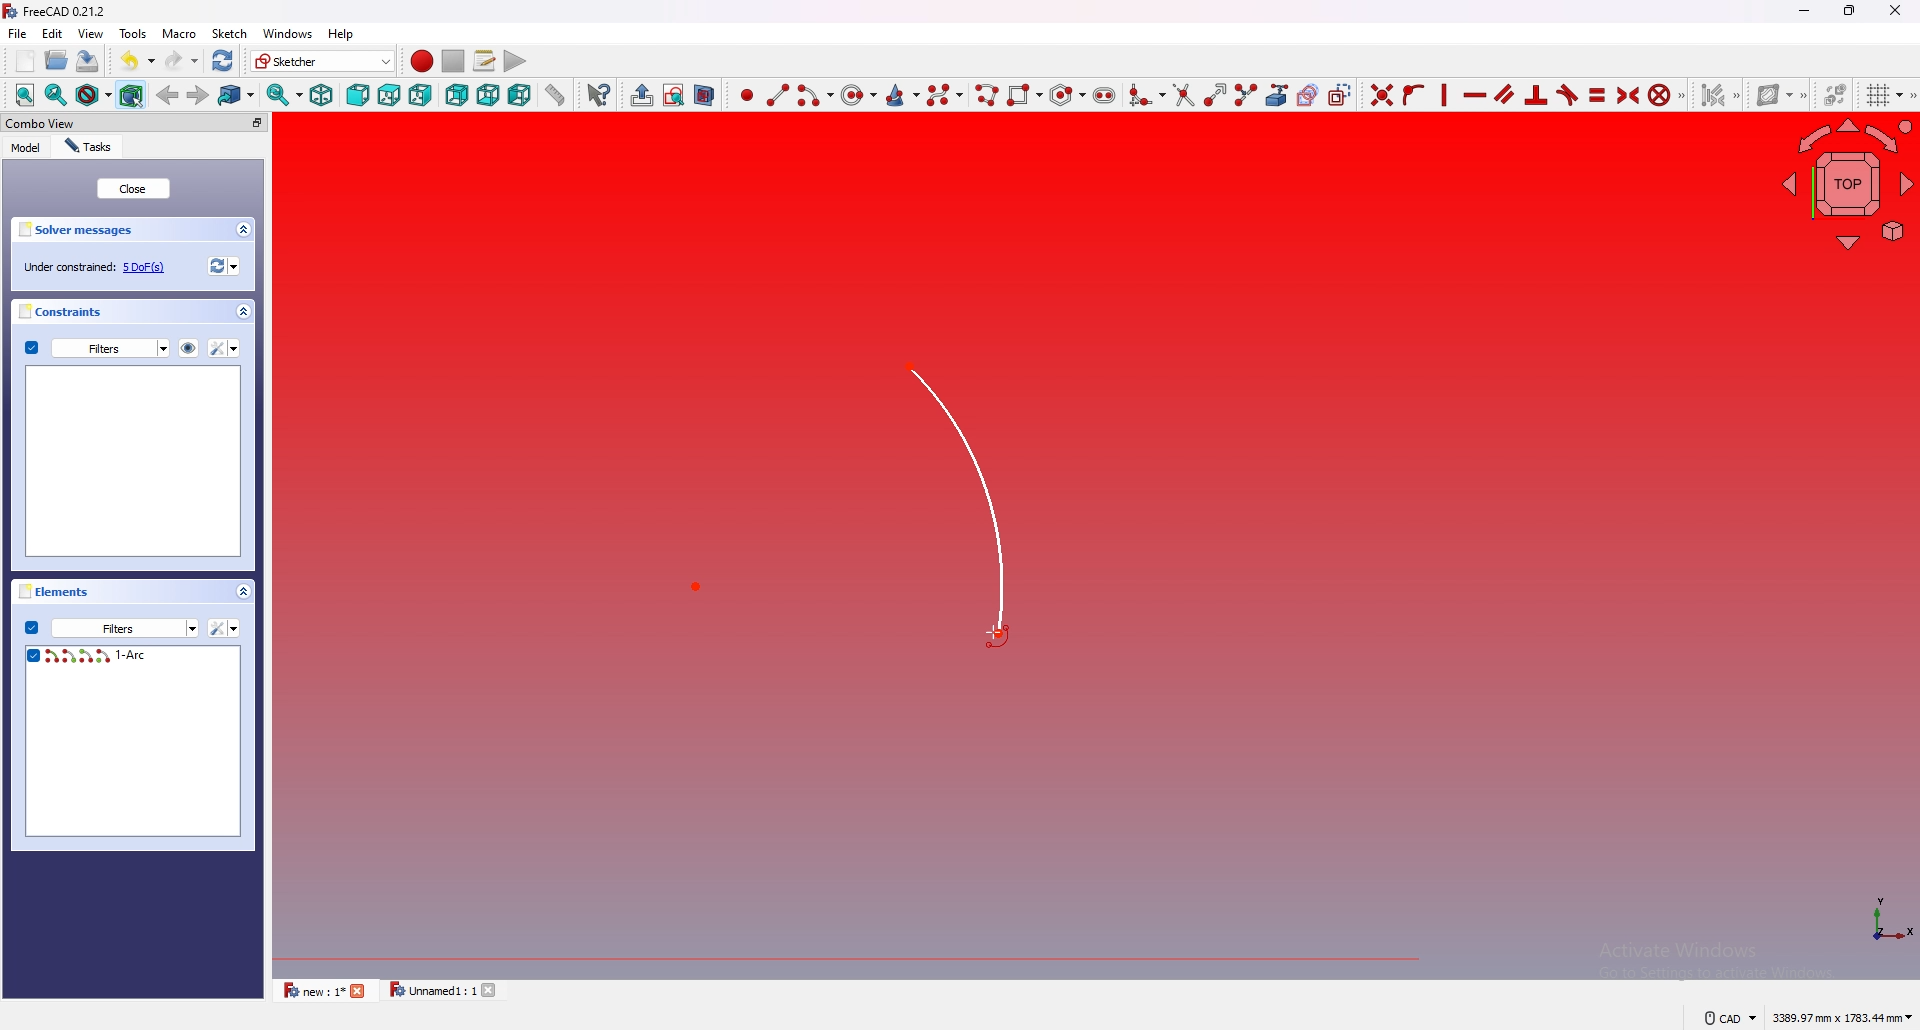 This screenshot has width=1920, height=1030. What do you see at coordinates (224, 628) in the screenshot?
I see `settings` at bounding box center [224, 628].